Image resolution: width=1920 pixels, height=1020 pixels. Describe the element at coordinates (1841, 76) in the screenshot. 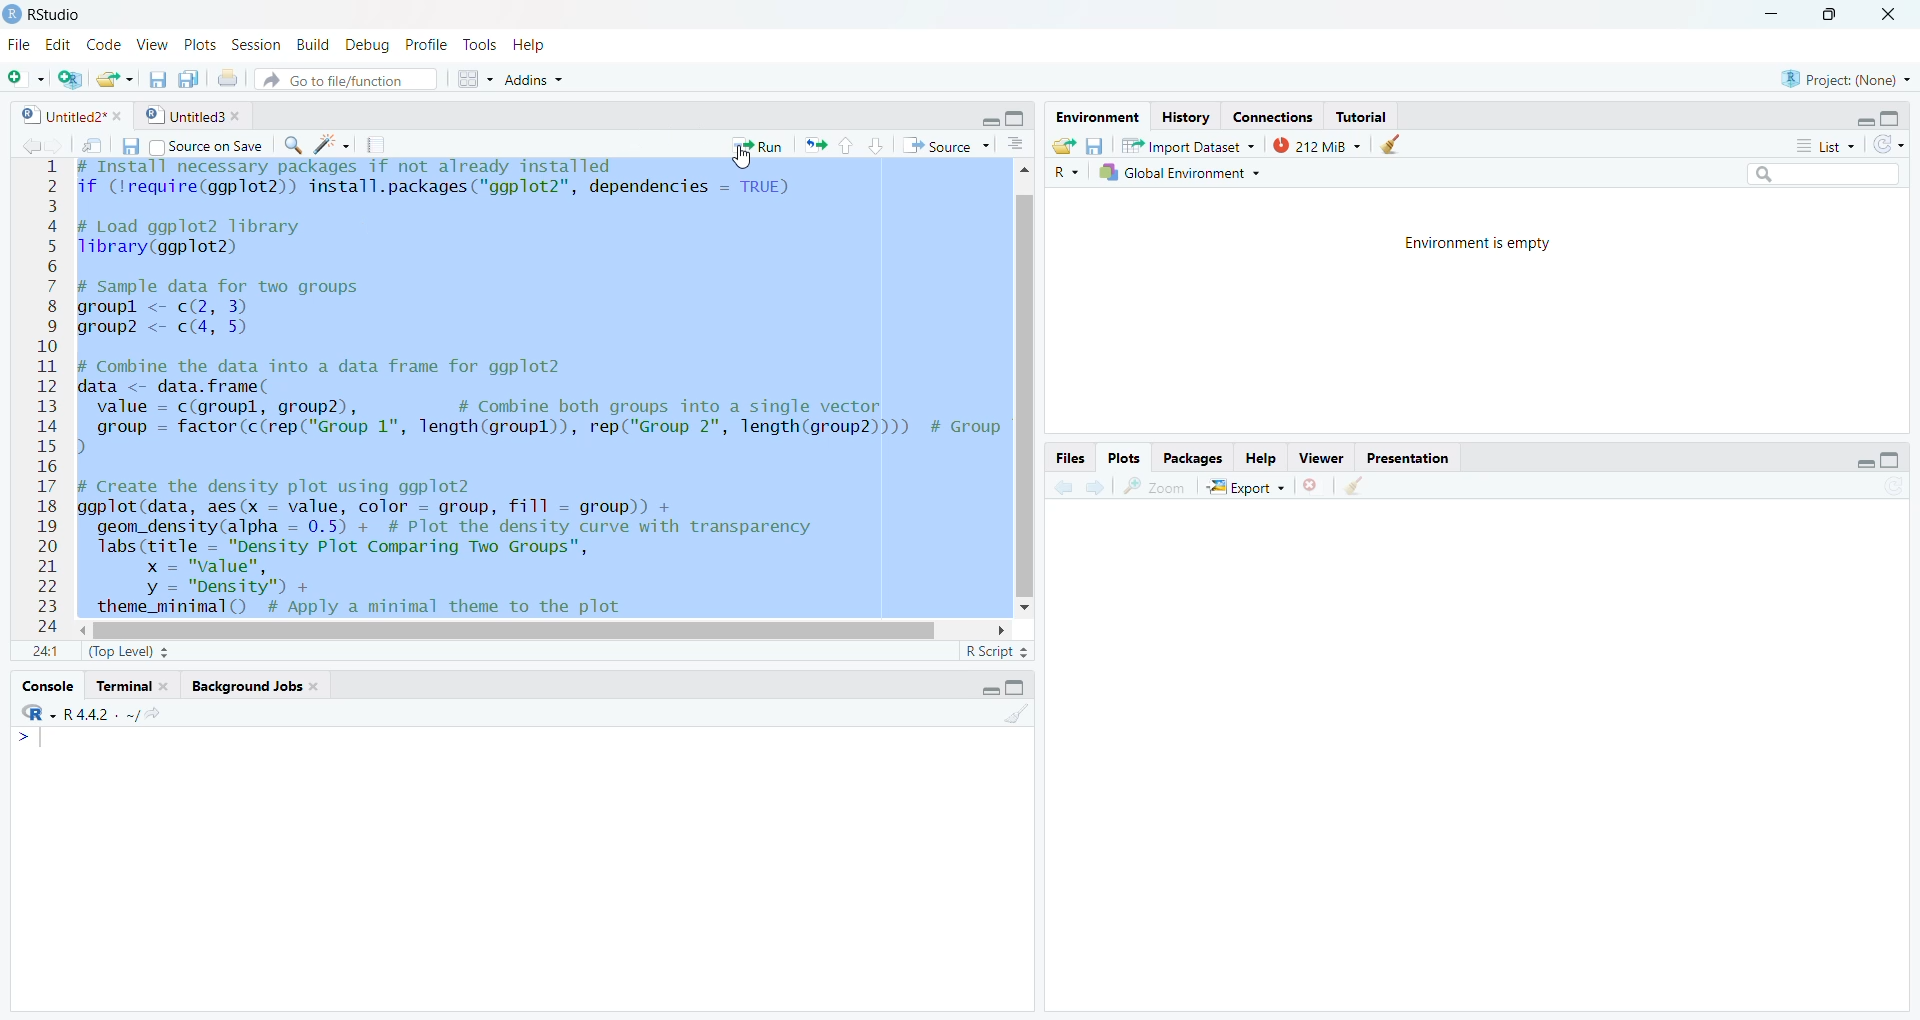

I see `project none` at that location.